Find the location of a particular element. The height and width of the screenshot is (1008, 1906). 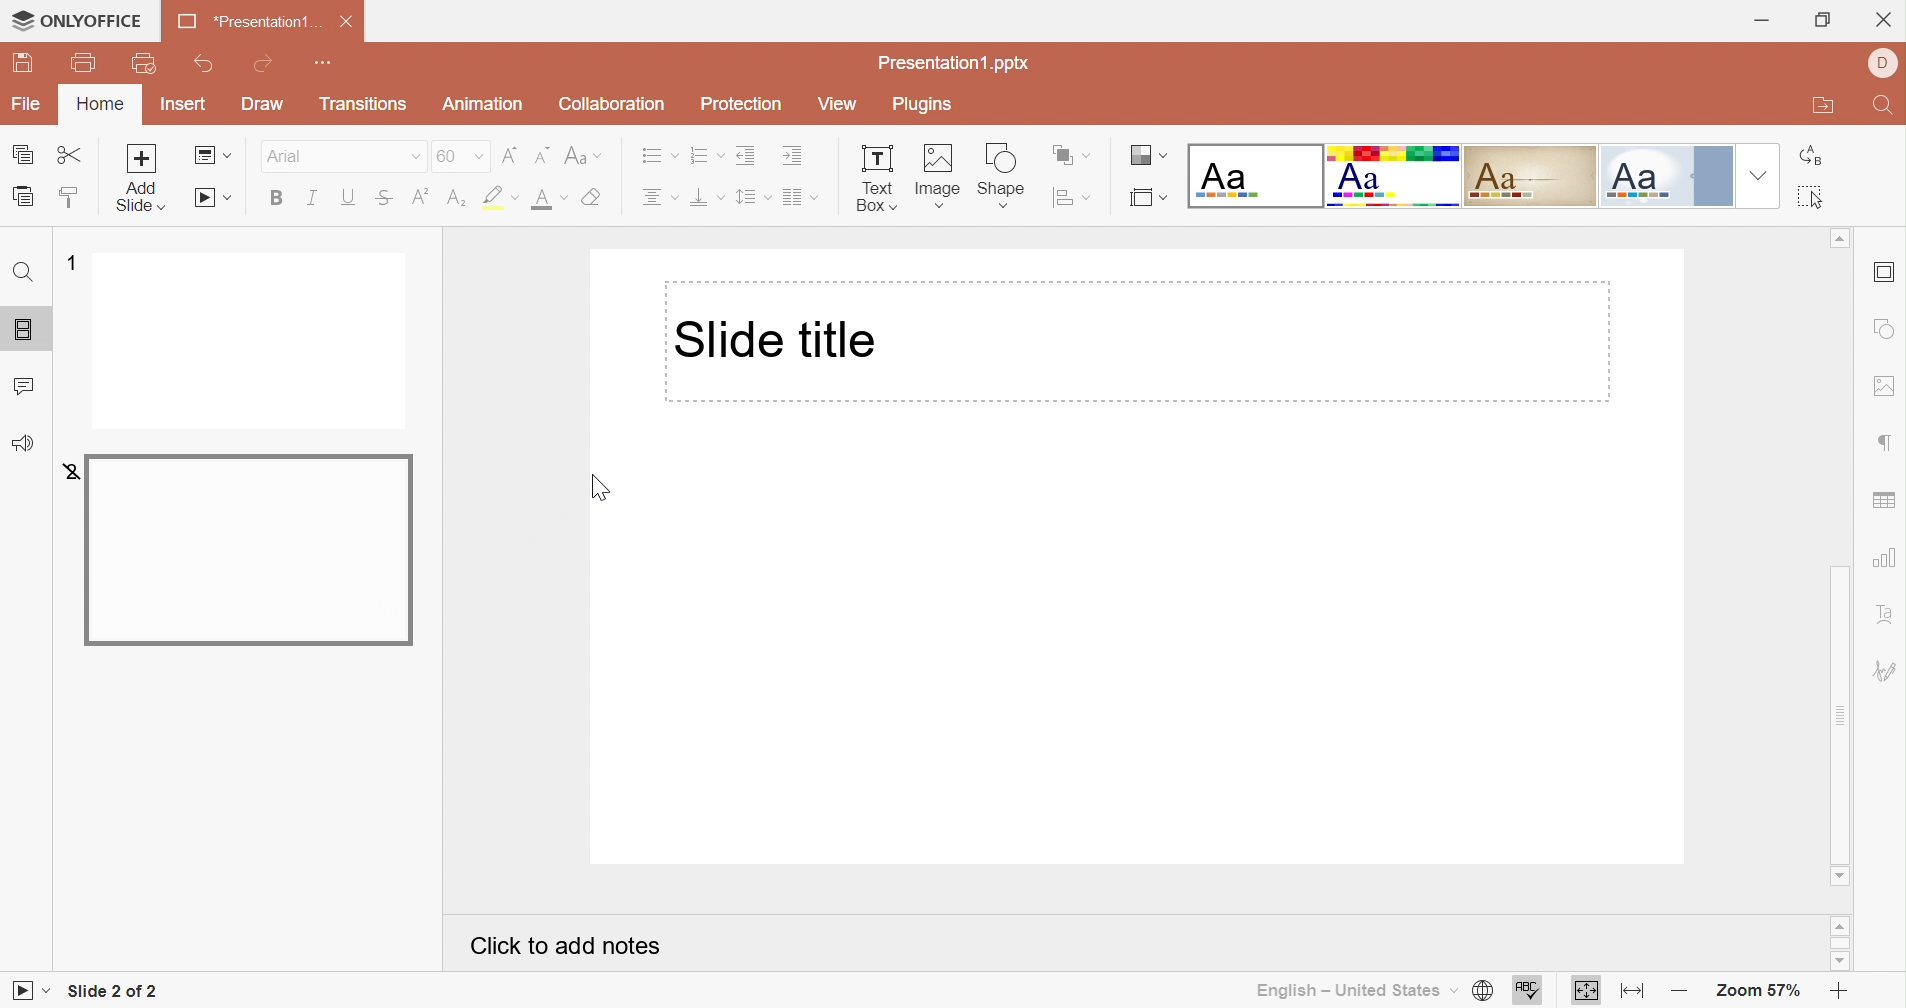

Copy Style is located at coordinates (70, 192).